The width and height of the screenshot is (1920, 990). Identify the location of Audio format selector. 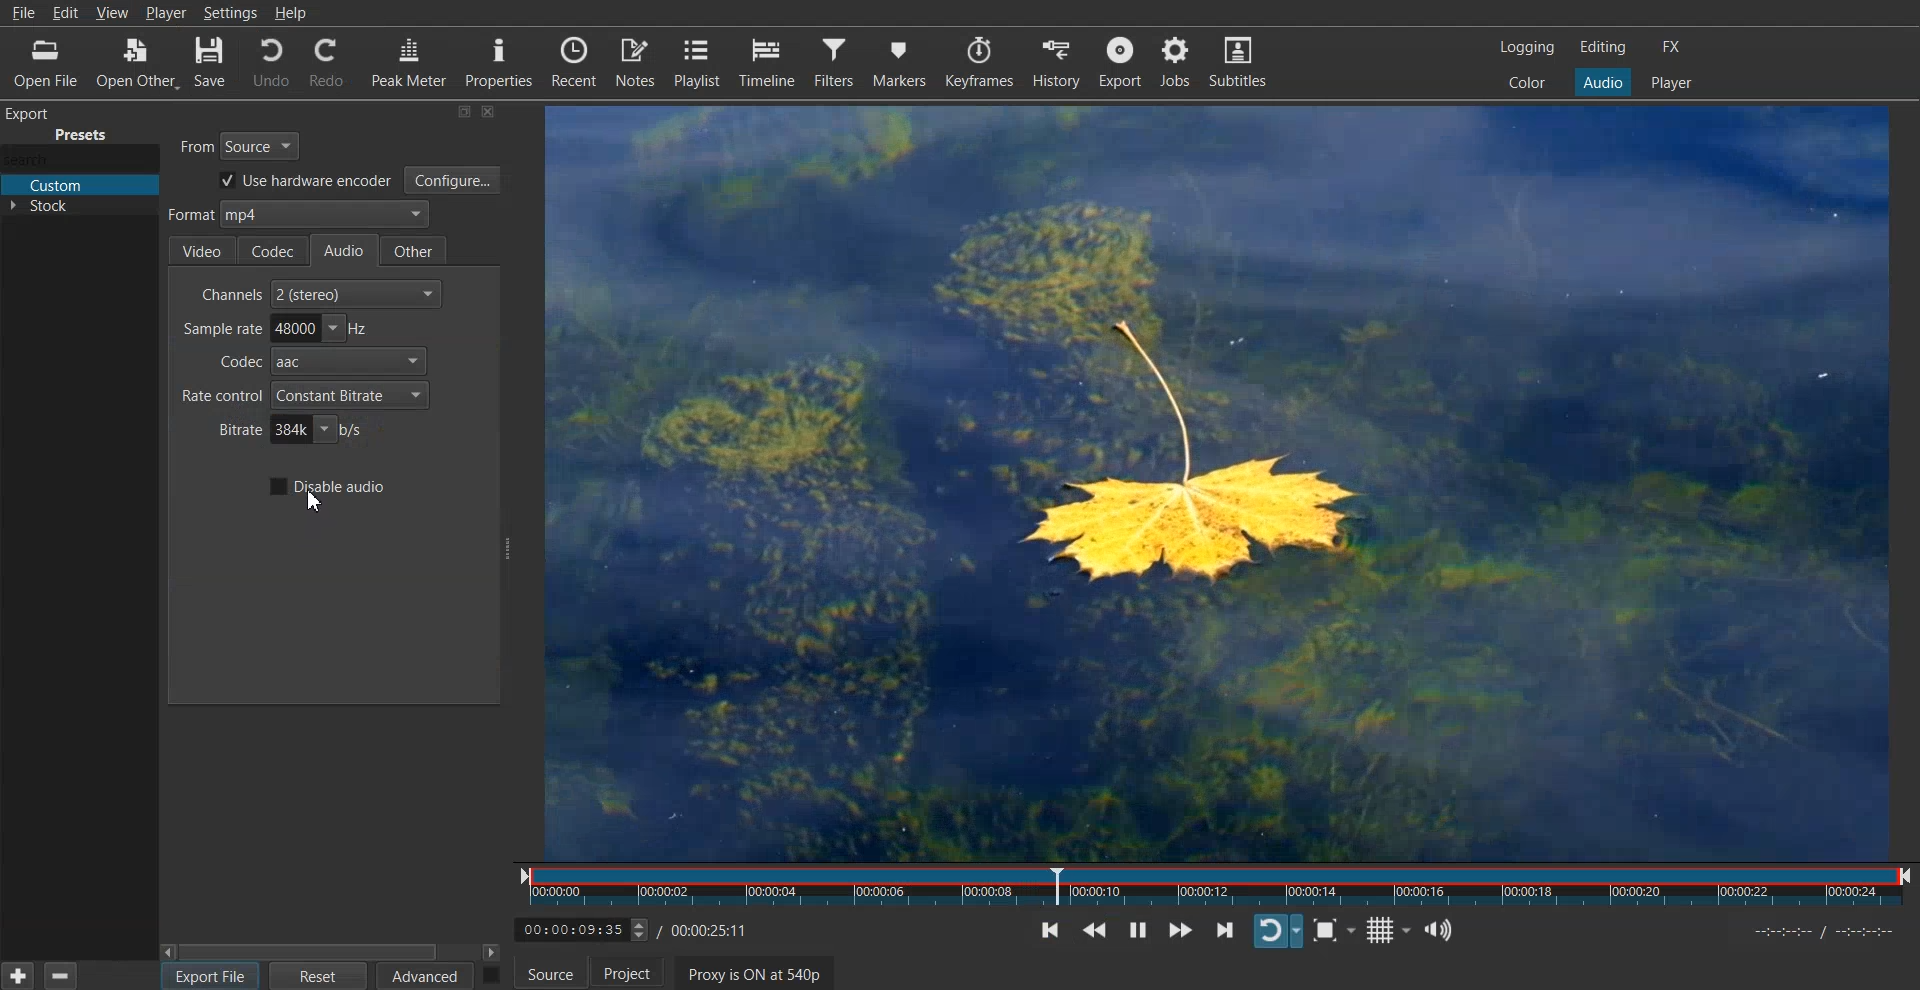
(296, 216).